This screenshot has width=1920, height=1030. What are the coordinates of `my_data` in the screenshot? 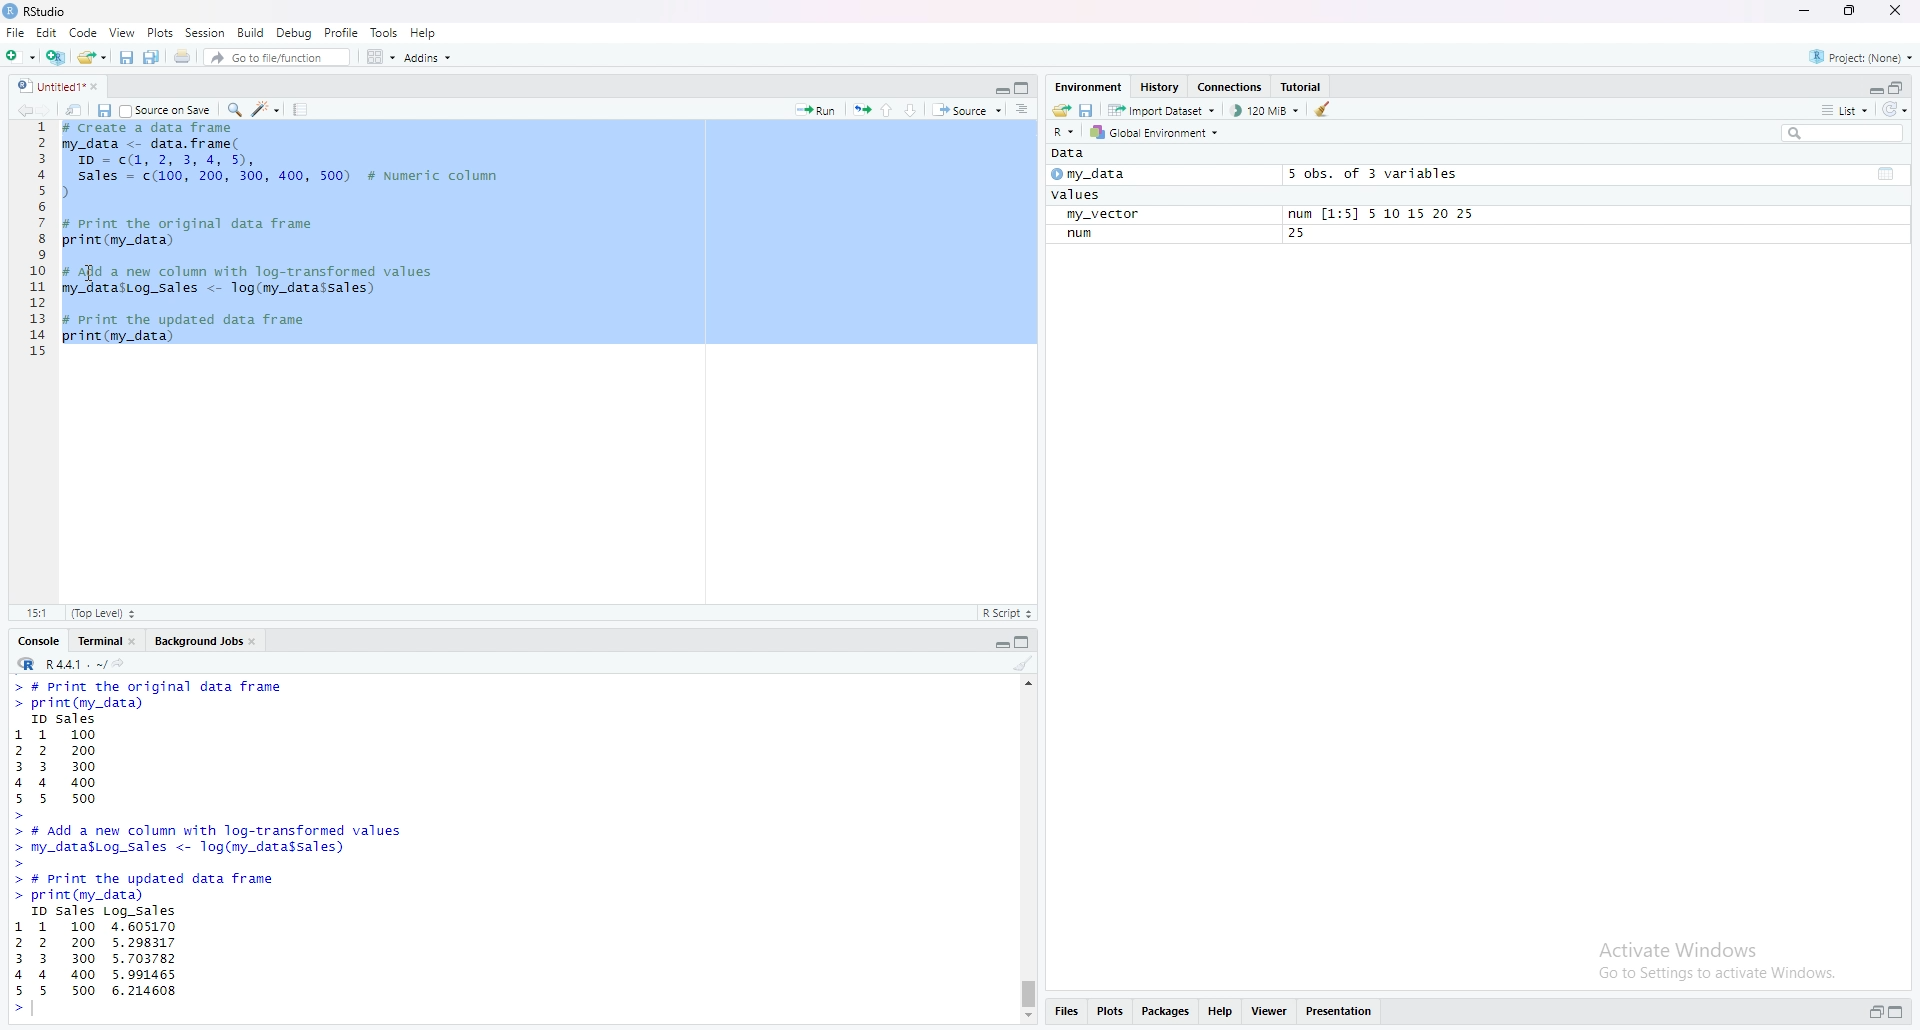 It's located at (1110, 177).